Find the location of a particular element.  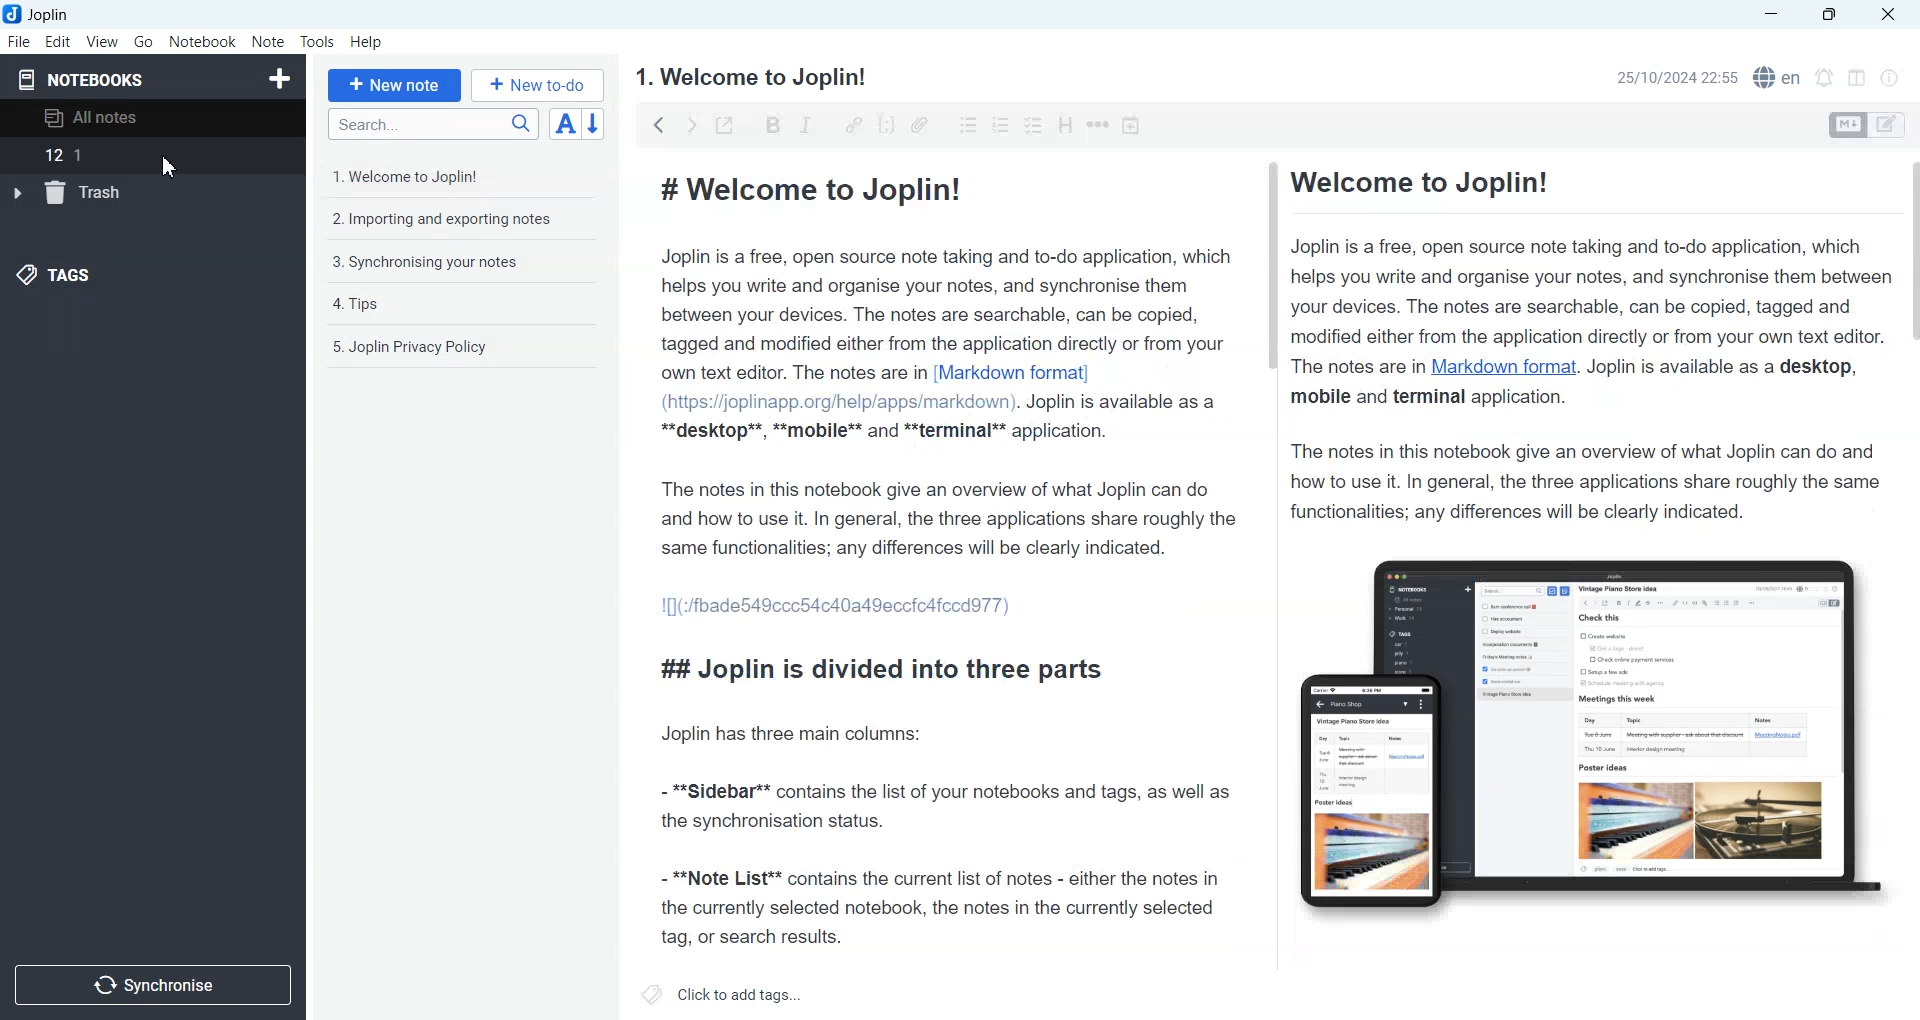

Create Notebook is located at coordinates (281, 76).